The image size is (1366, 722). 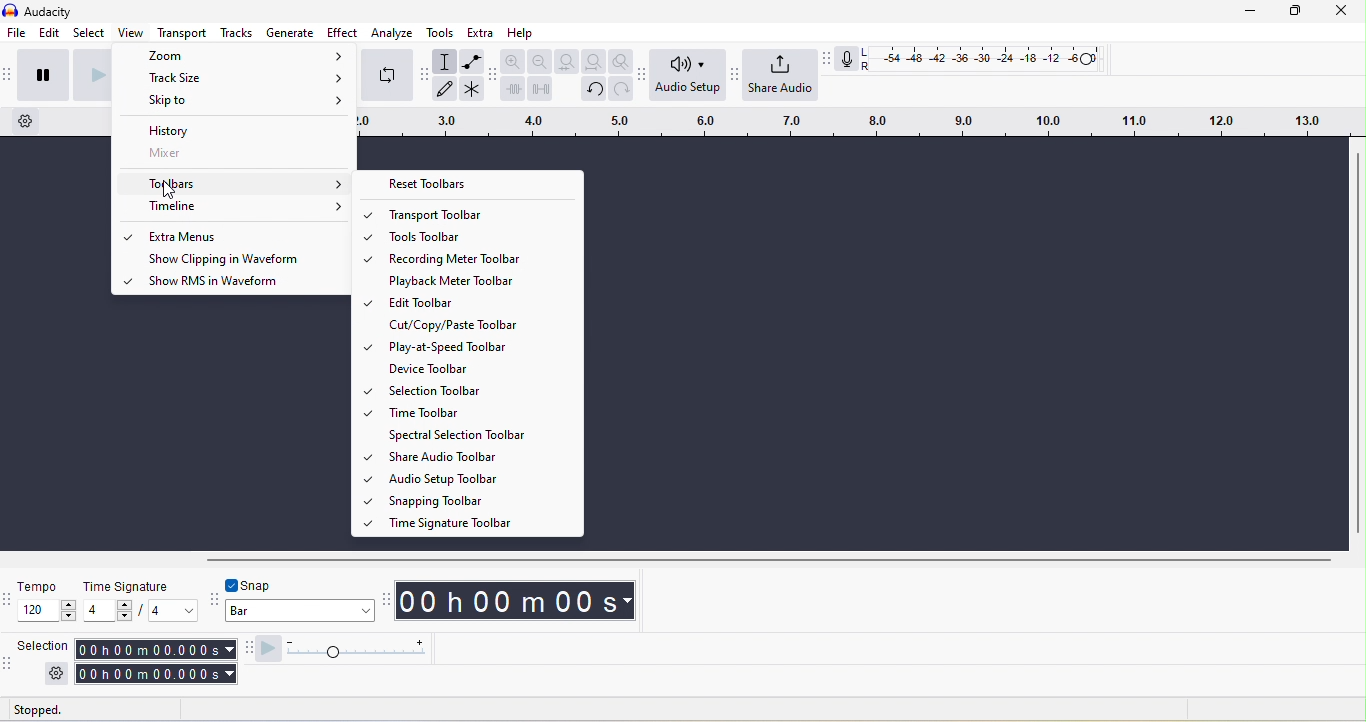 What do you see at coordinates (26, 121) in the screenshot?
I see `timeline settings` at bounding box center [26, 121].